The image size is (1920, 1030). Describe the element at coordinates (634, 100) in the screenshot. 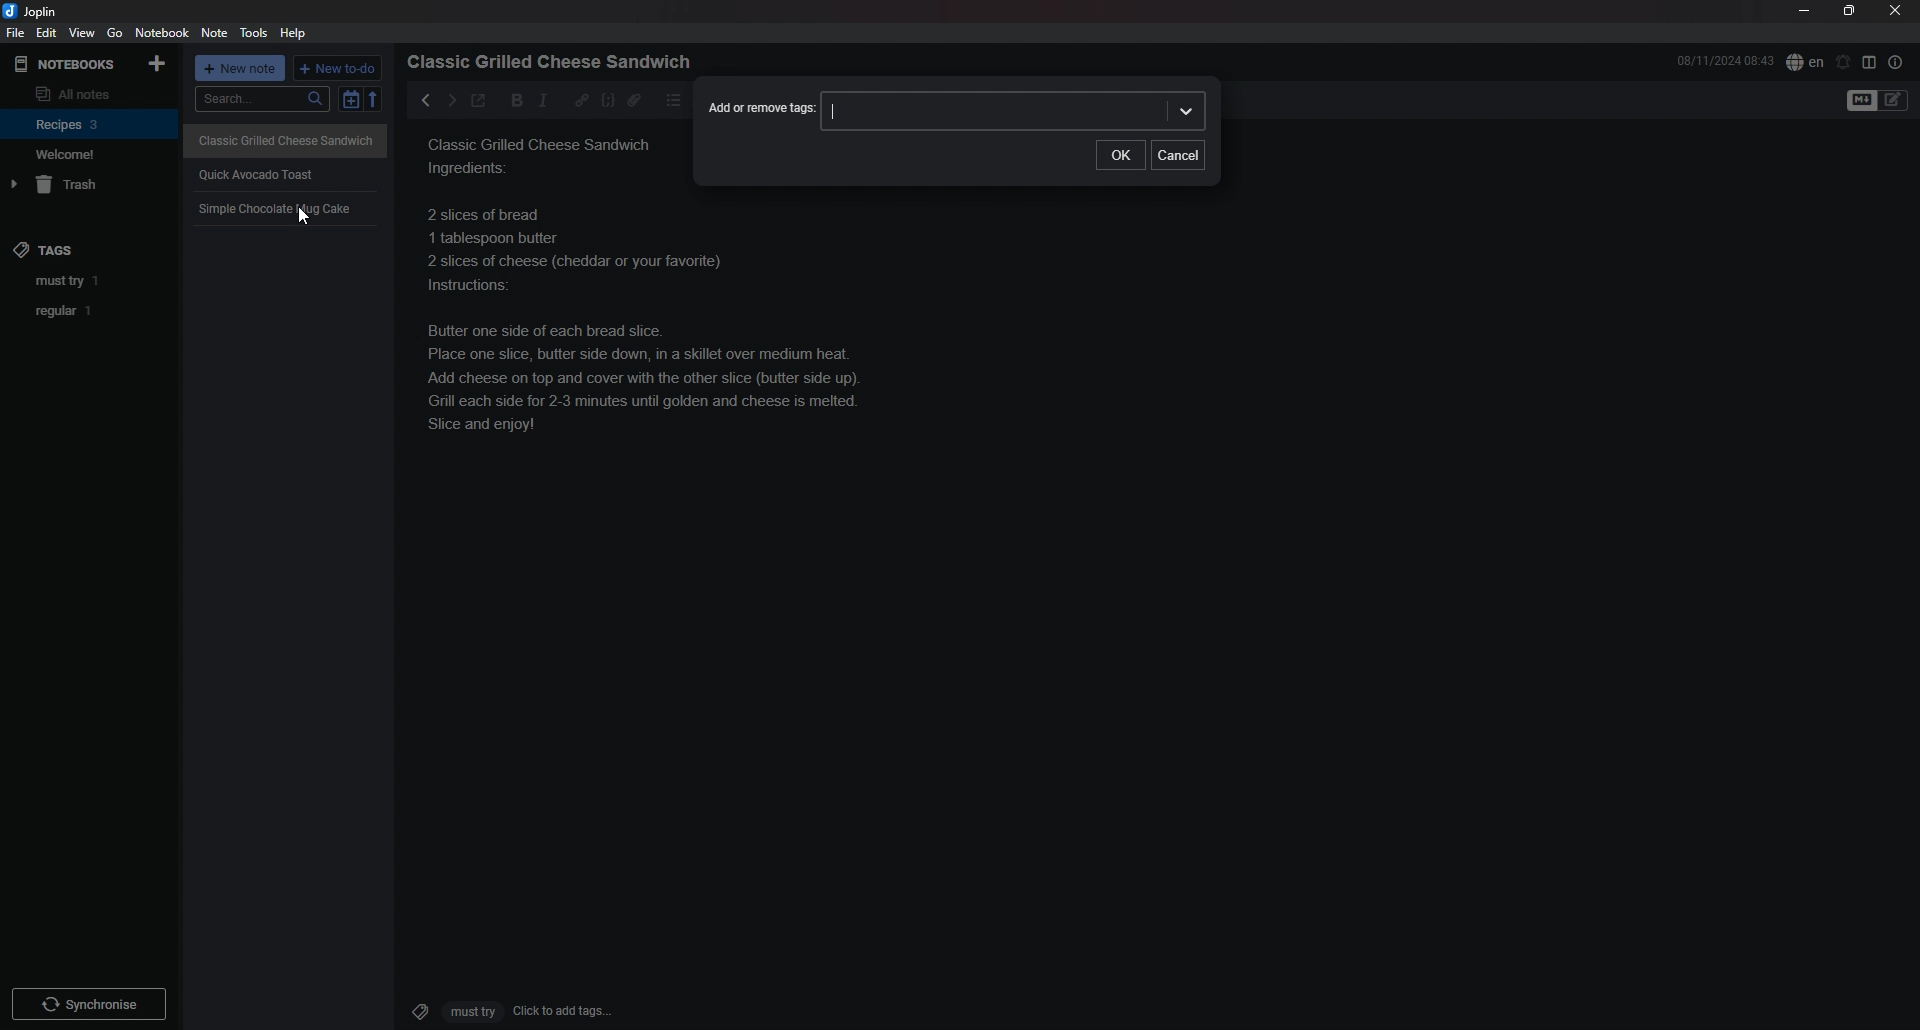

I see `attachment` at that location.